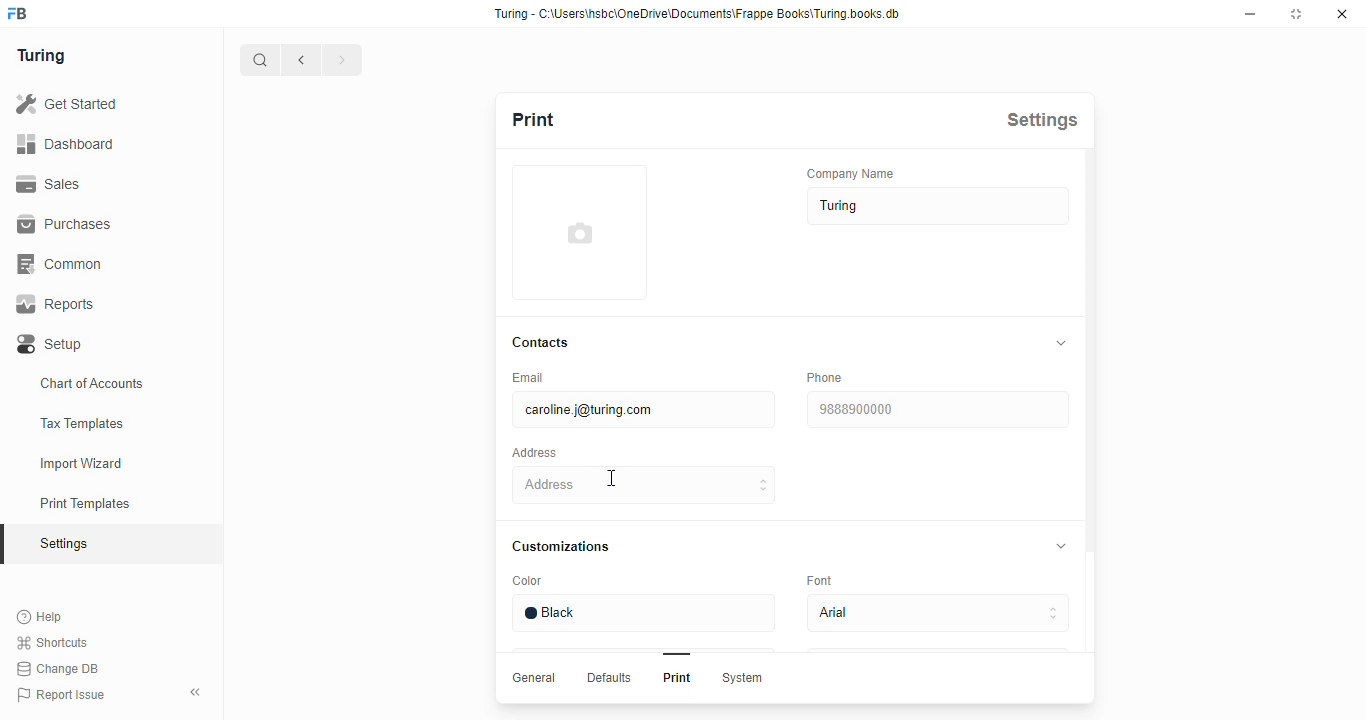  Describe the element at coordinates (51, 345) in the screenshot. I see `setup` at that location.